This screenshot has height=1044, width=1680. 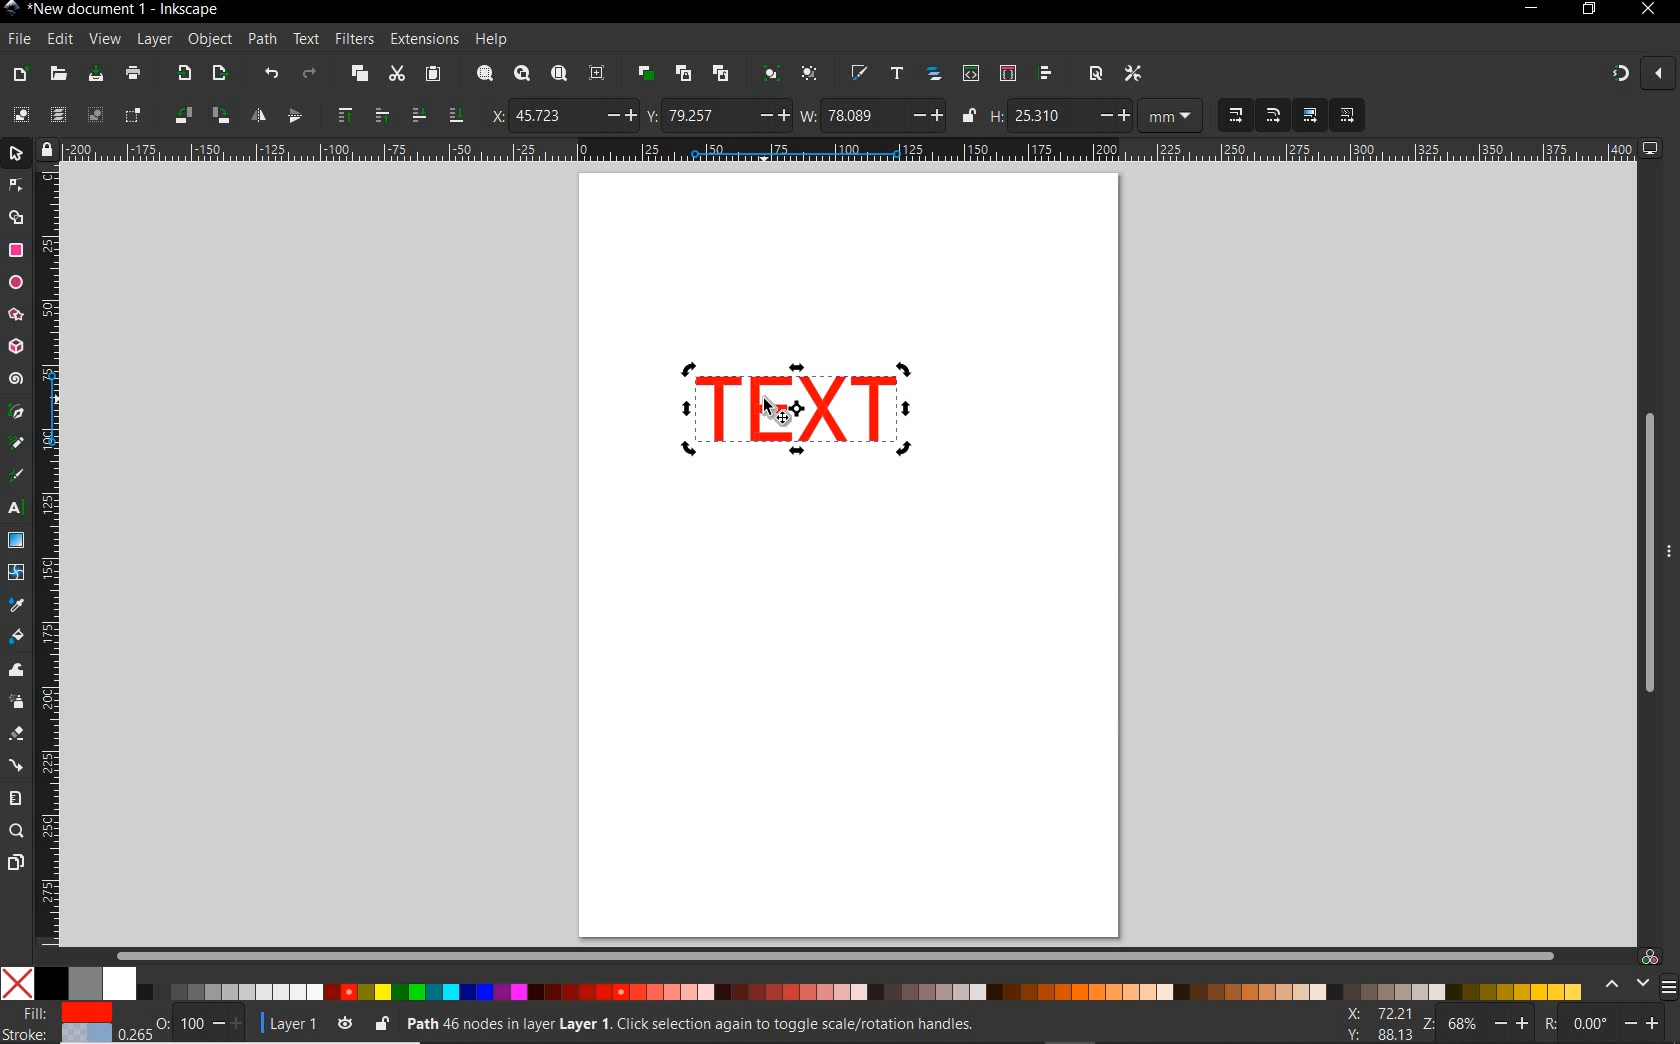 I want to click on LOWER SELECTION, so click(x=435, y=115).